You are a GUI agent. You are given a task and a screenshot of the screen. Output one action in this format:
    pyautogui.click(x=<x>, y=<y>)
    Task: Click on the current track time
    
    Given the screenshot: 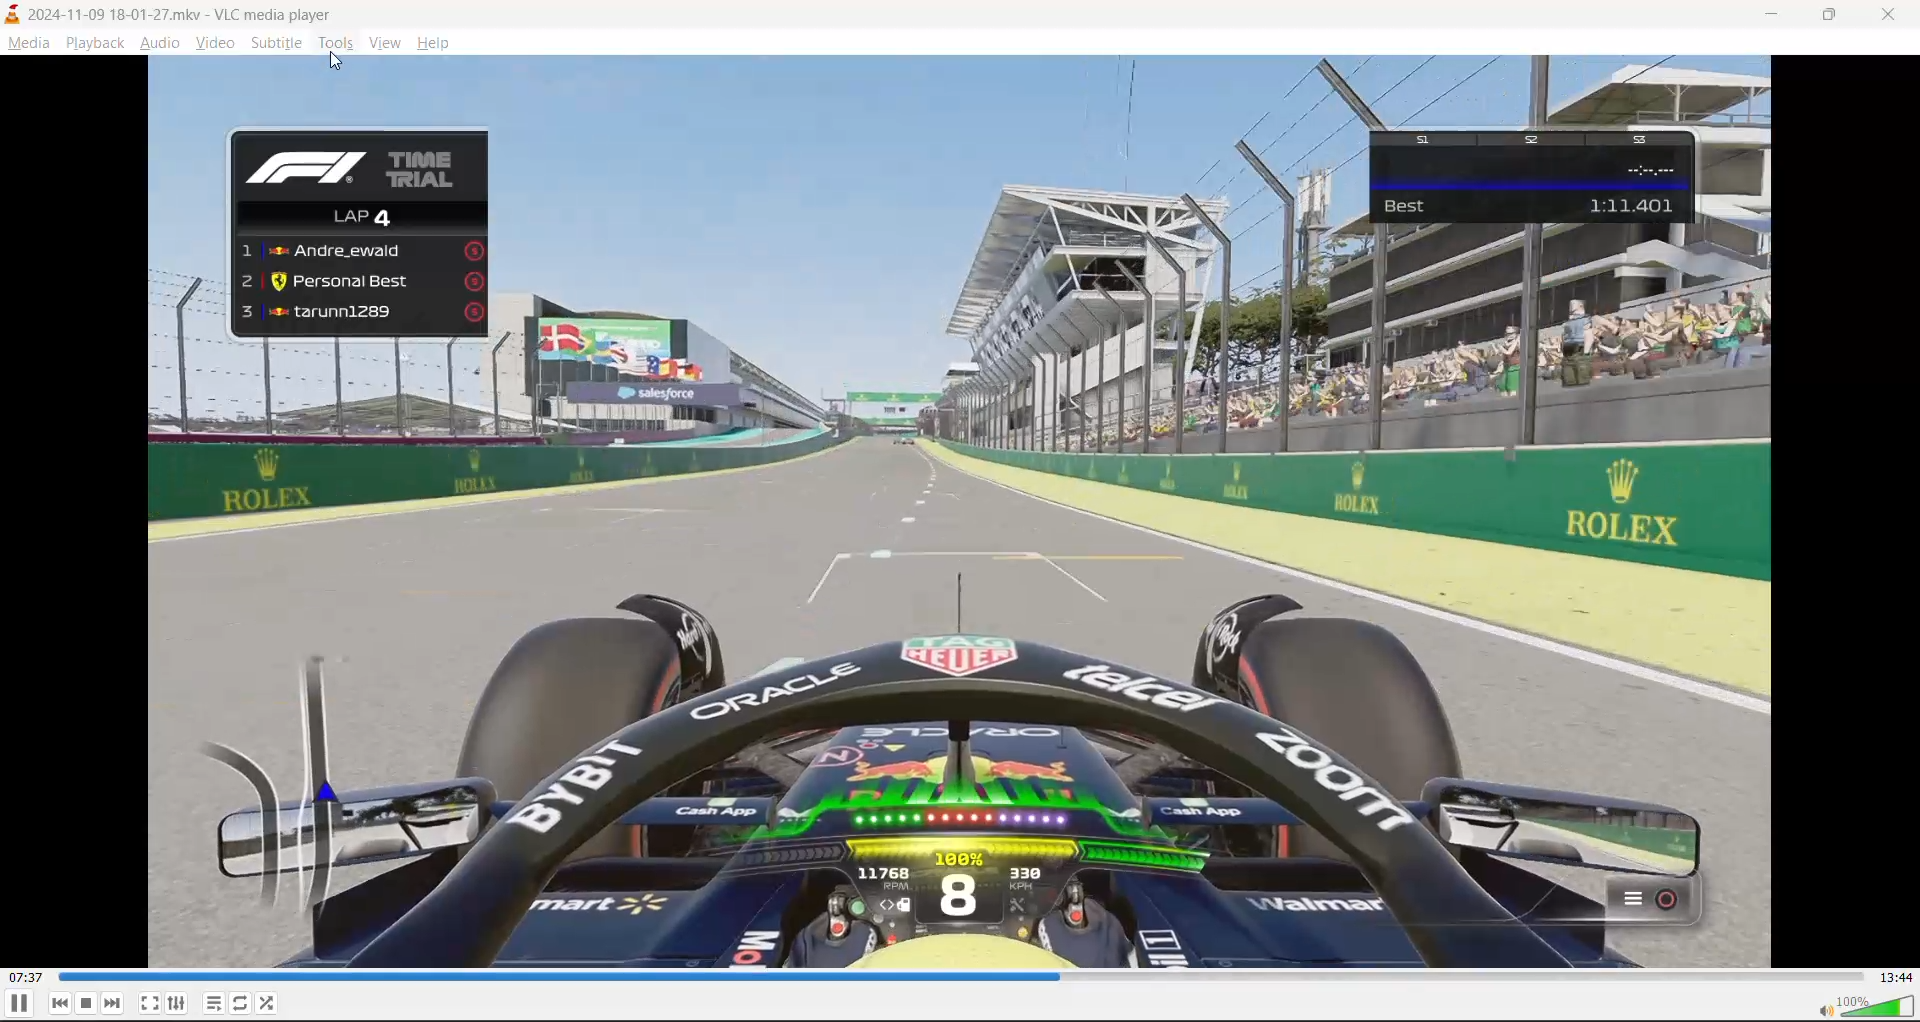 What is the action you would take?
    pyautogui.click(x=29, y=978)
    